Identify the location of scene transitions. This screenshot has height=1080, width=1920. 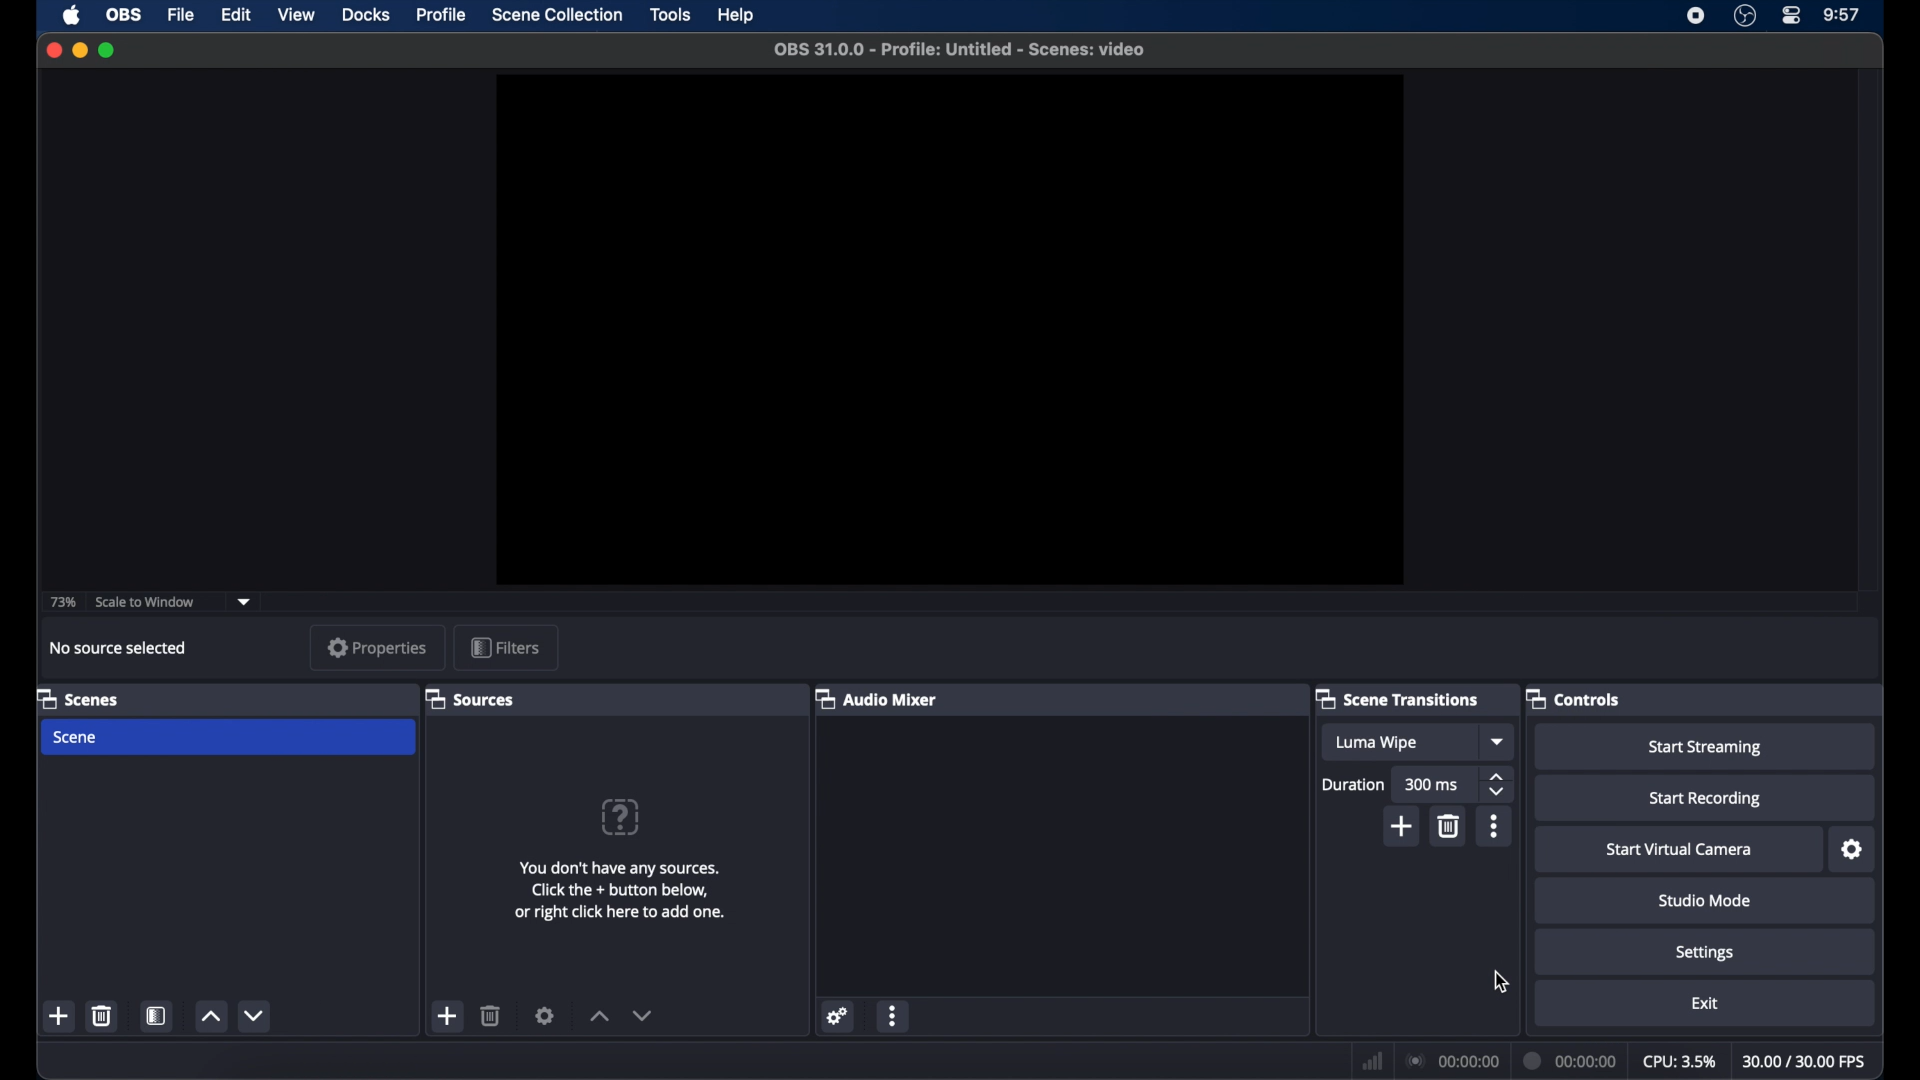
(1398, 698).